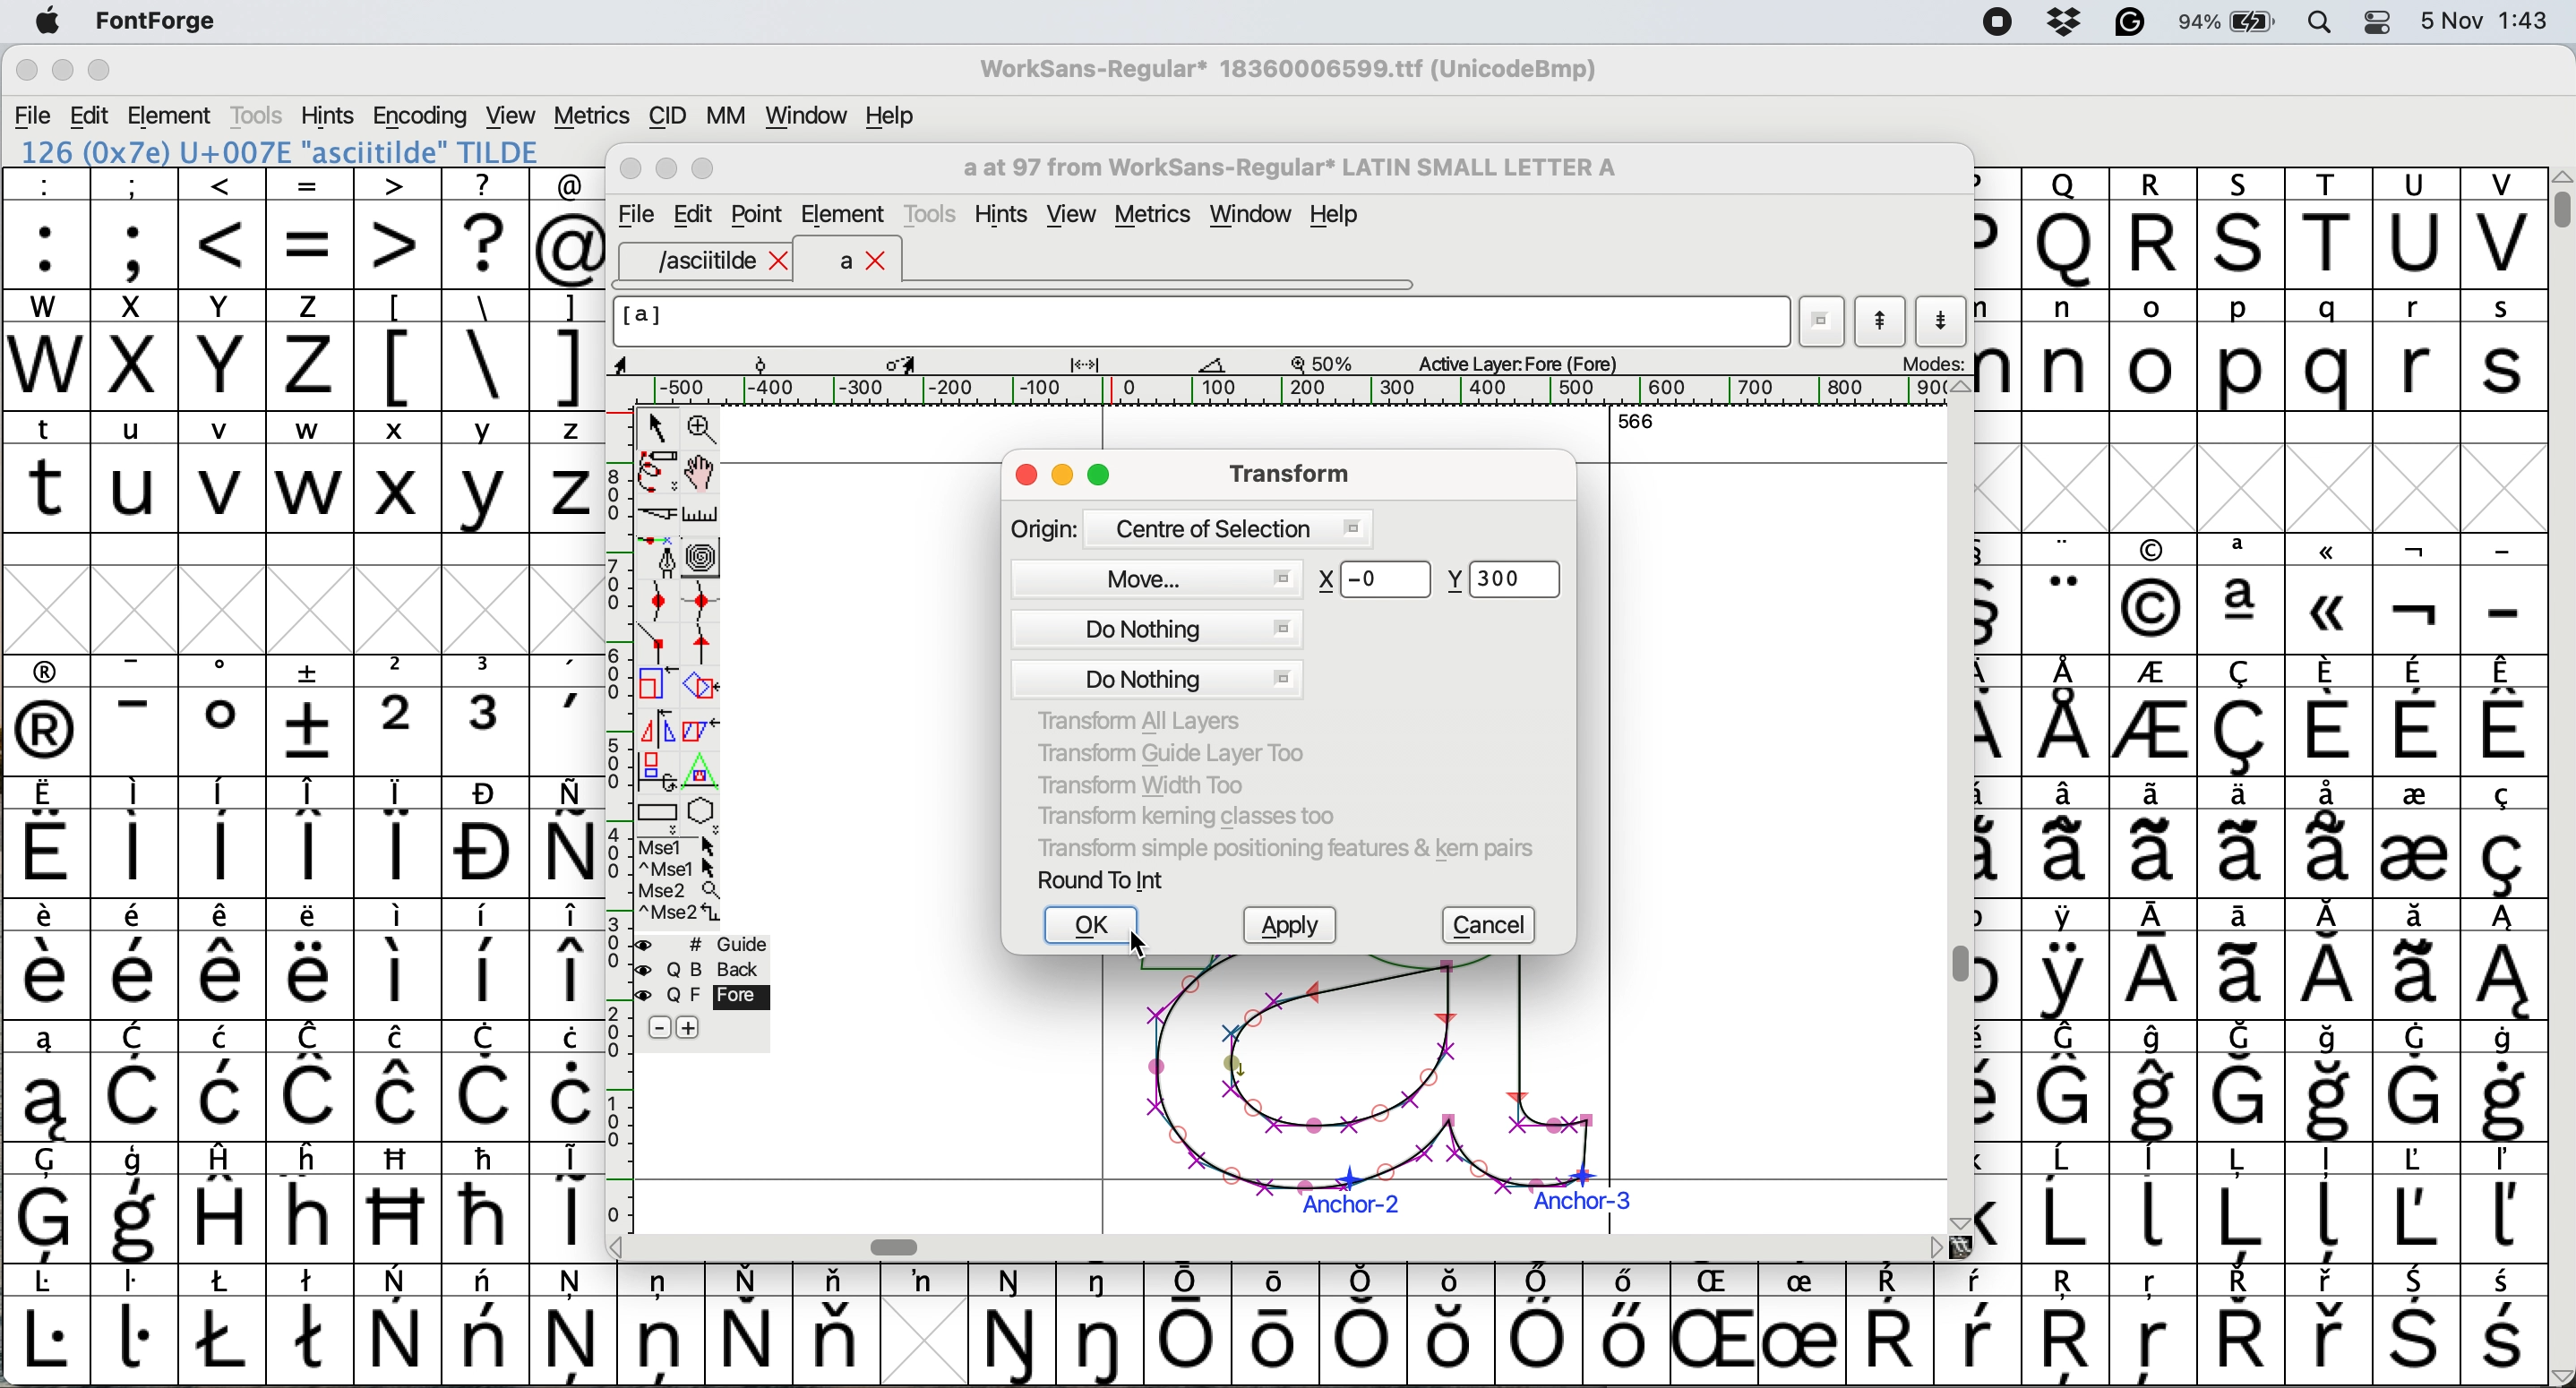 This screenshot has height=1388, width=2576. What do you see at coordinates (901, 1246) in the screenshot?
I see `Horizontal scroll bar` at bounding box center [901, 1246].